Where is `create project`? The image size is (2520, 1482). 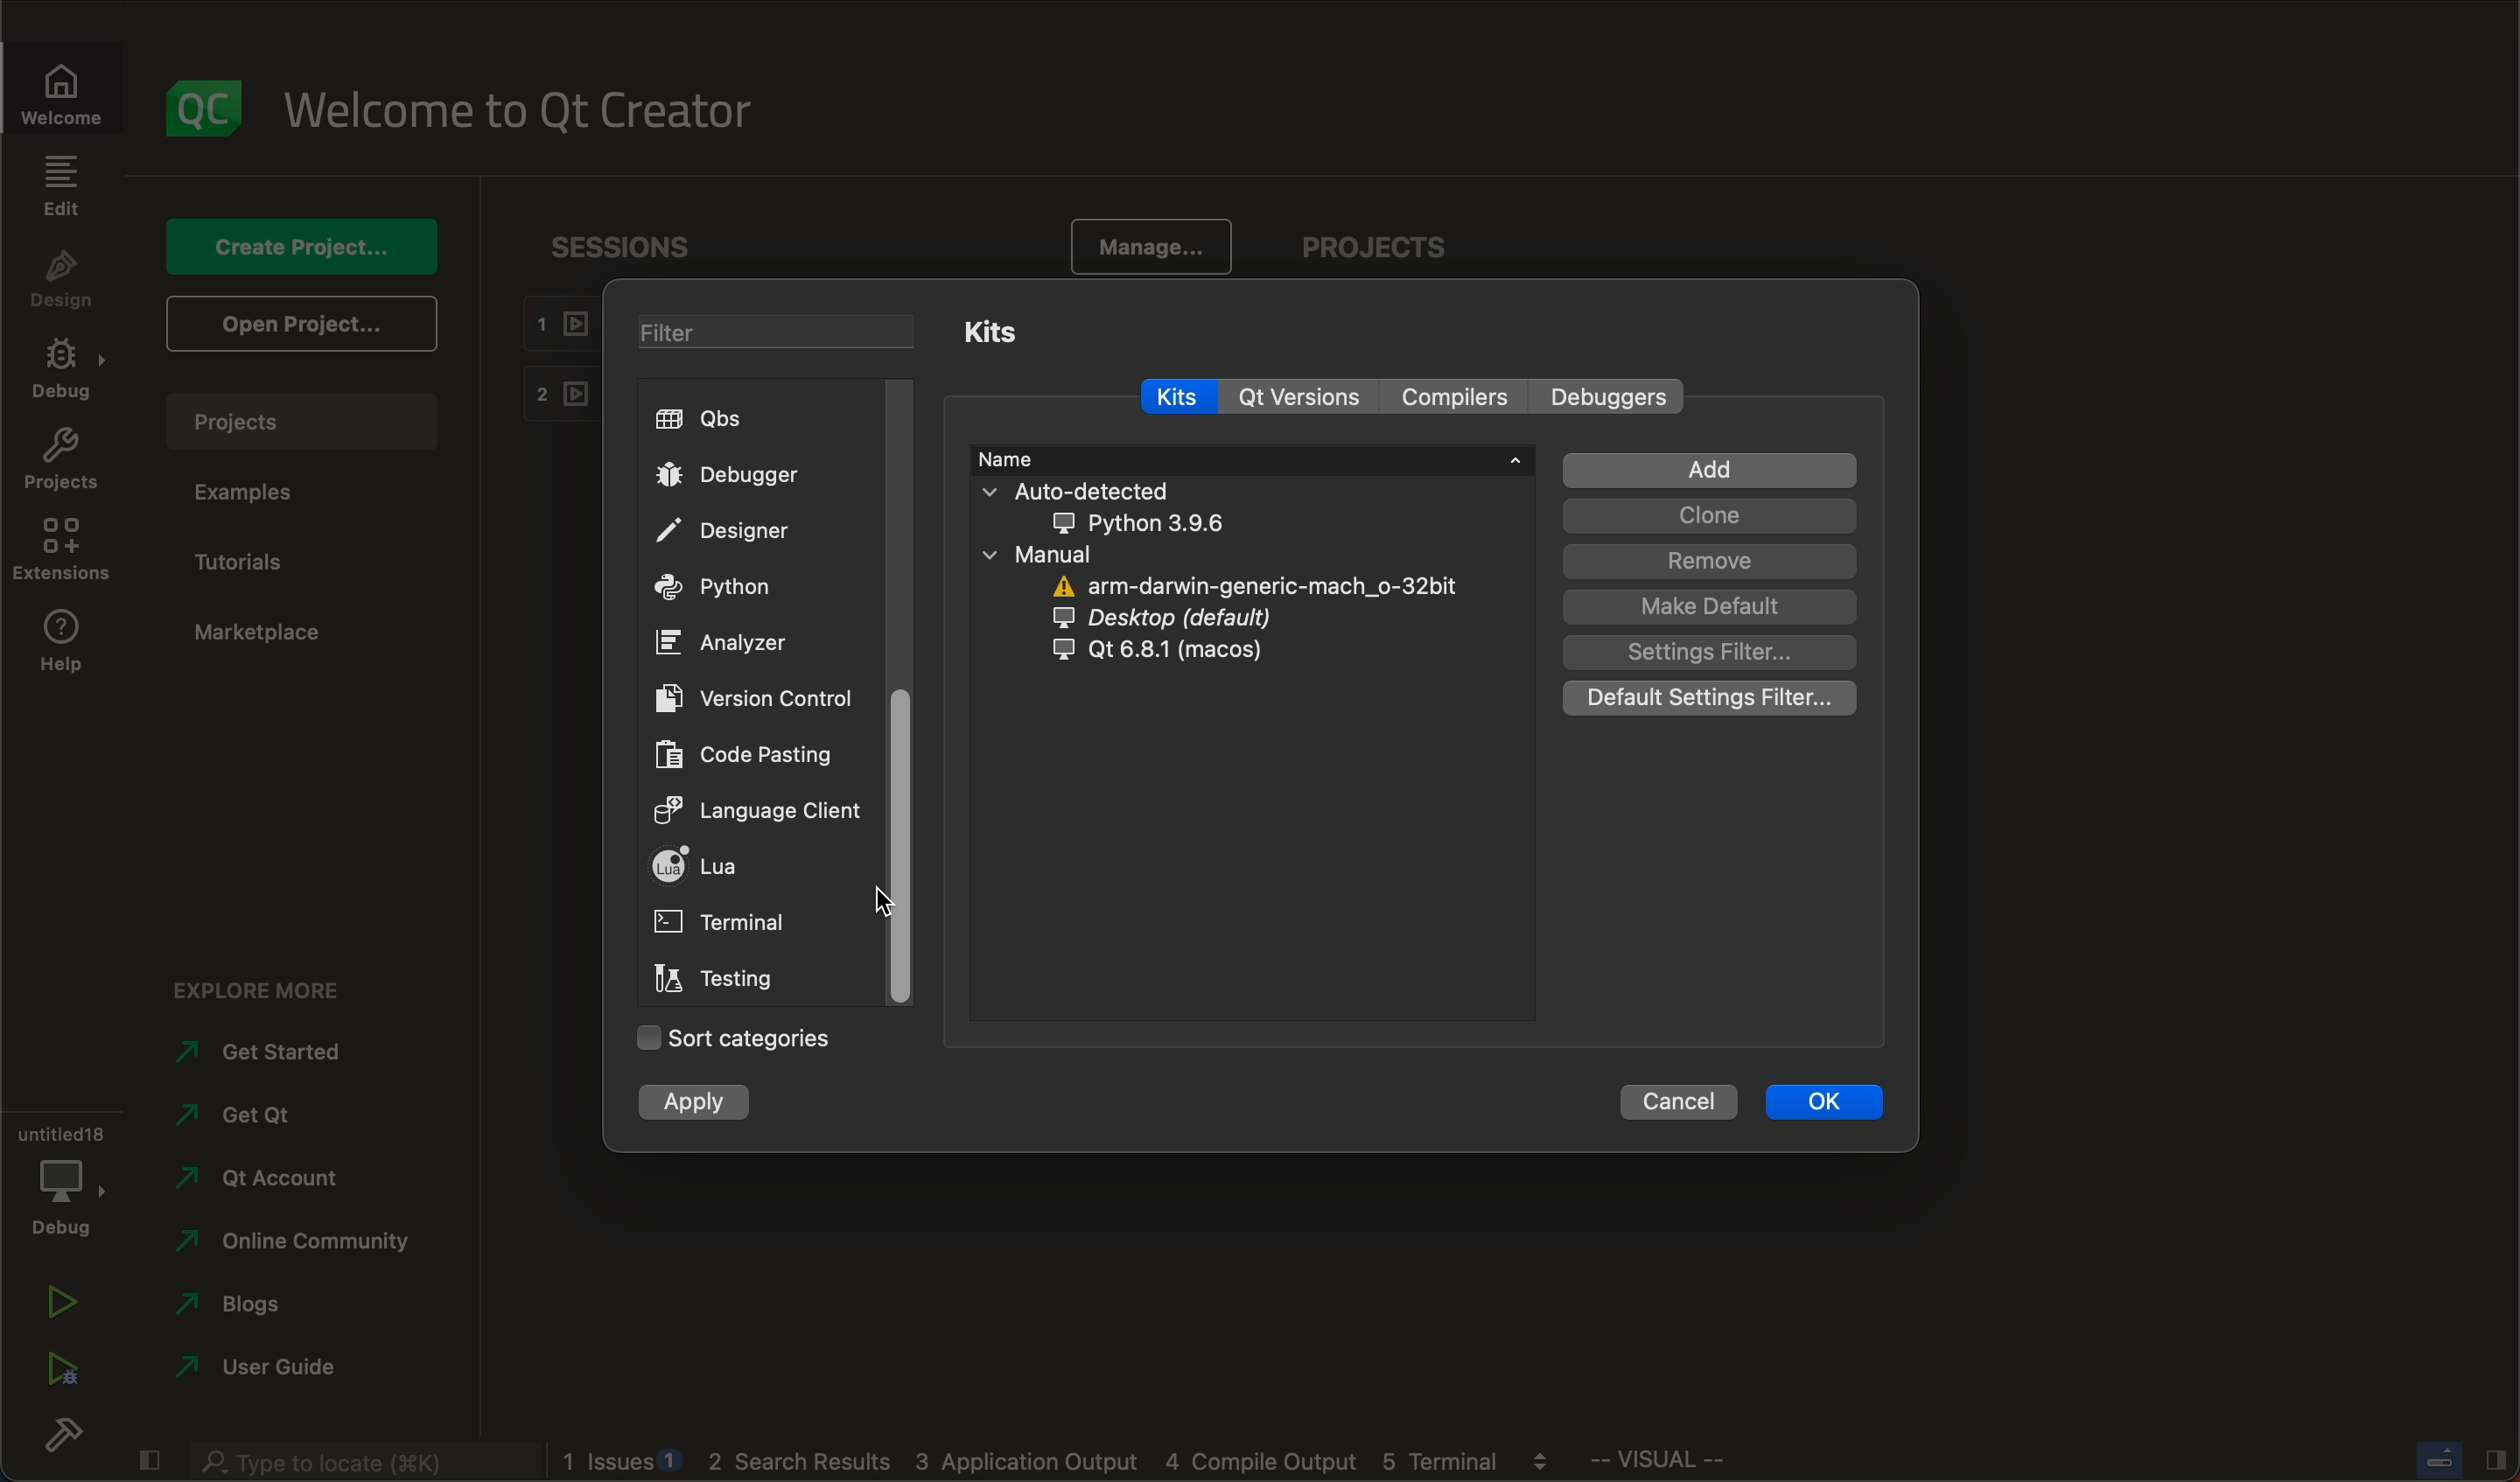
create project is located at coordinates (301, 243).